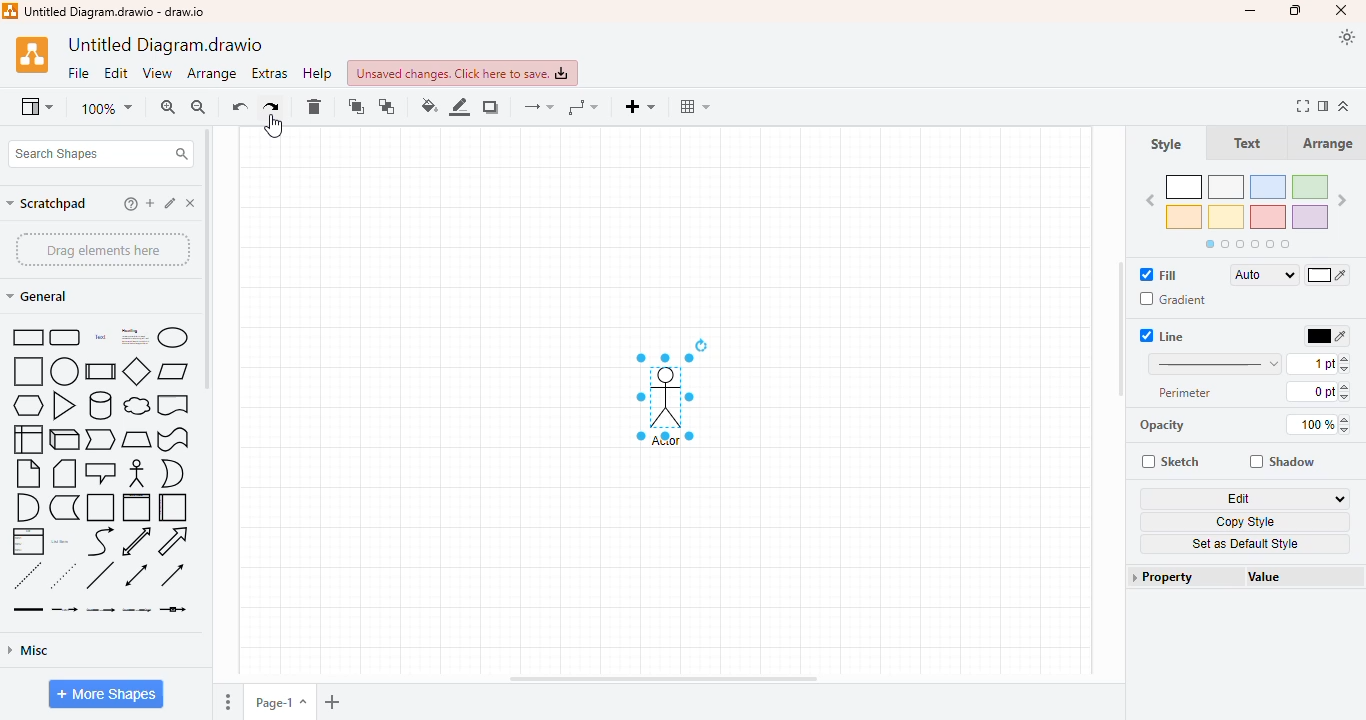  What do you see at coordinates (668, 392) in the screenshot?
I see `shape` at bounding box center [668, 392].